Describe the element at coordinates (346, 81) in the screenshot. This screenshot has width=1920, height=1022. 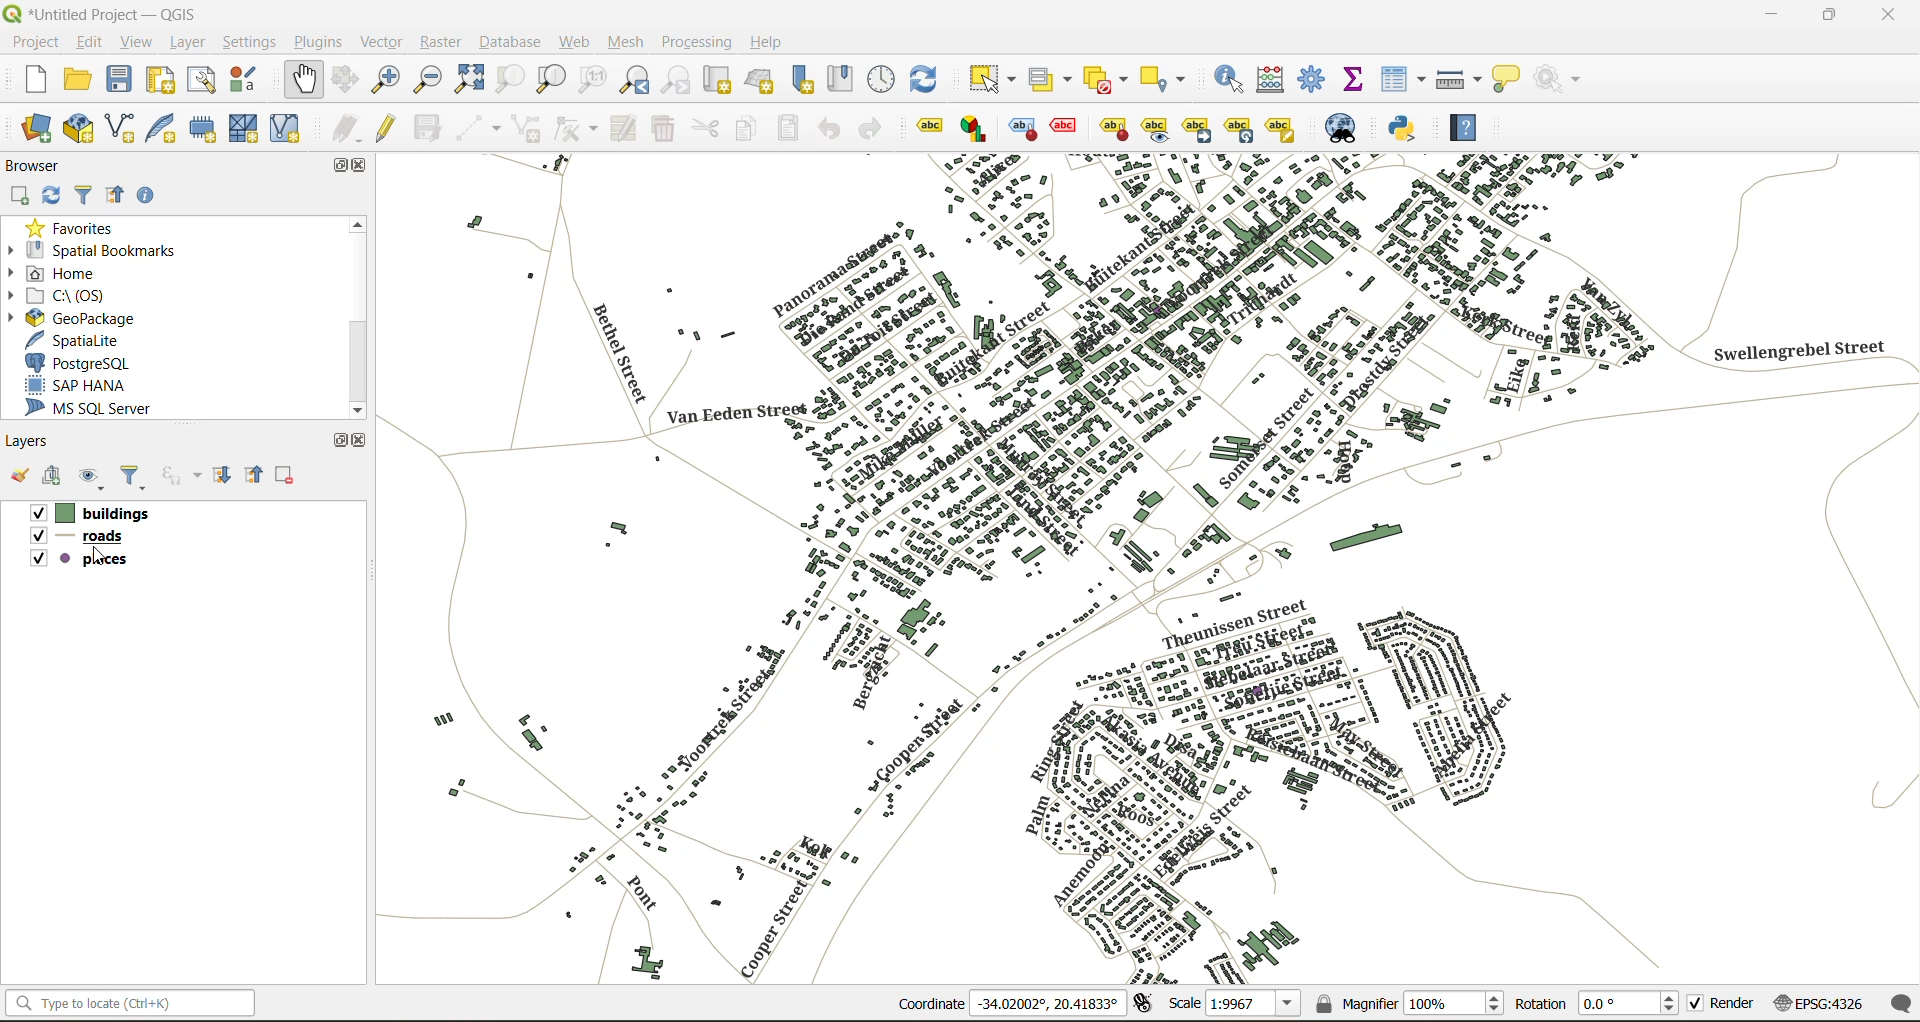
I see `pan to selection` at that location.